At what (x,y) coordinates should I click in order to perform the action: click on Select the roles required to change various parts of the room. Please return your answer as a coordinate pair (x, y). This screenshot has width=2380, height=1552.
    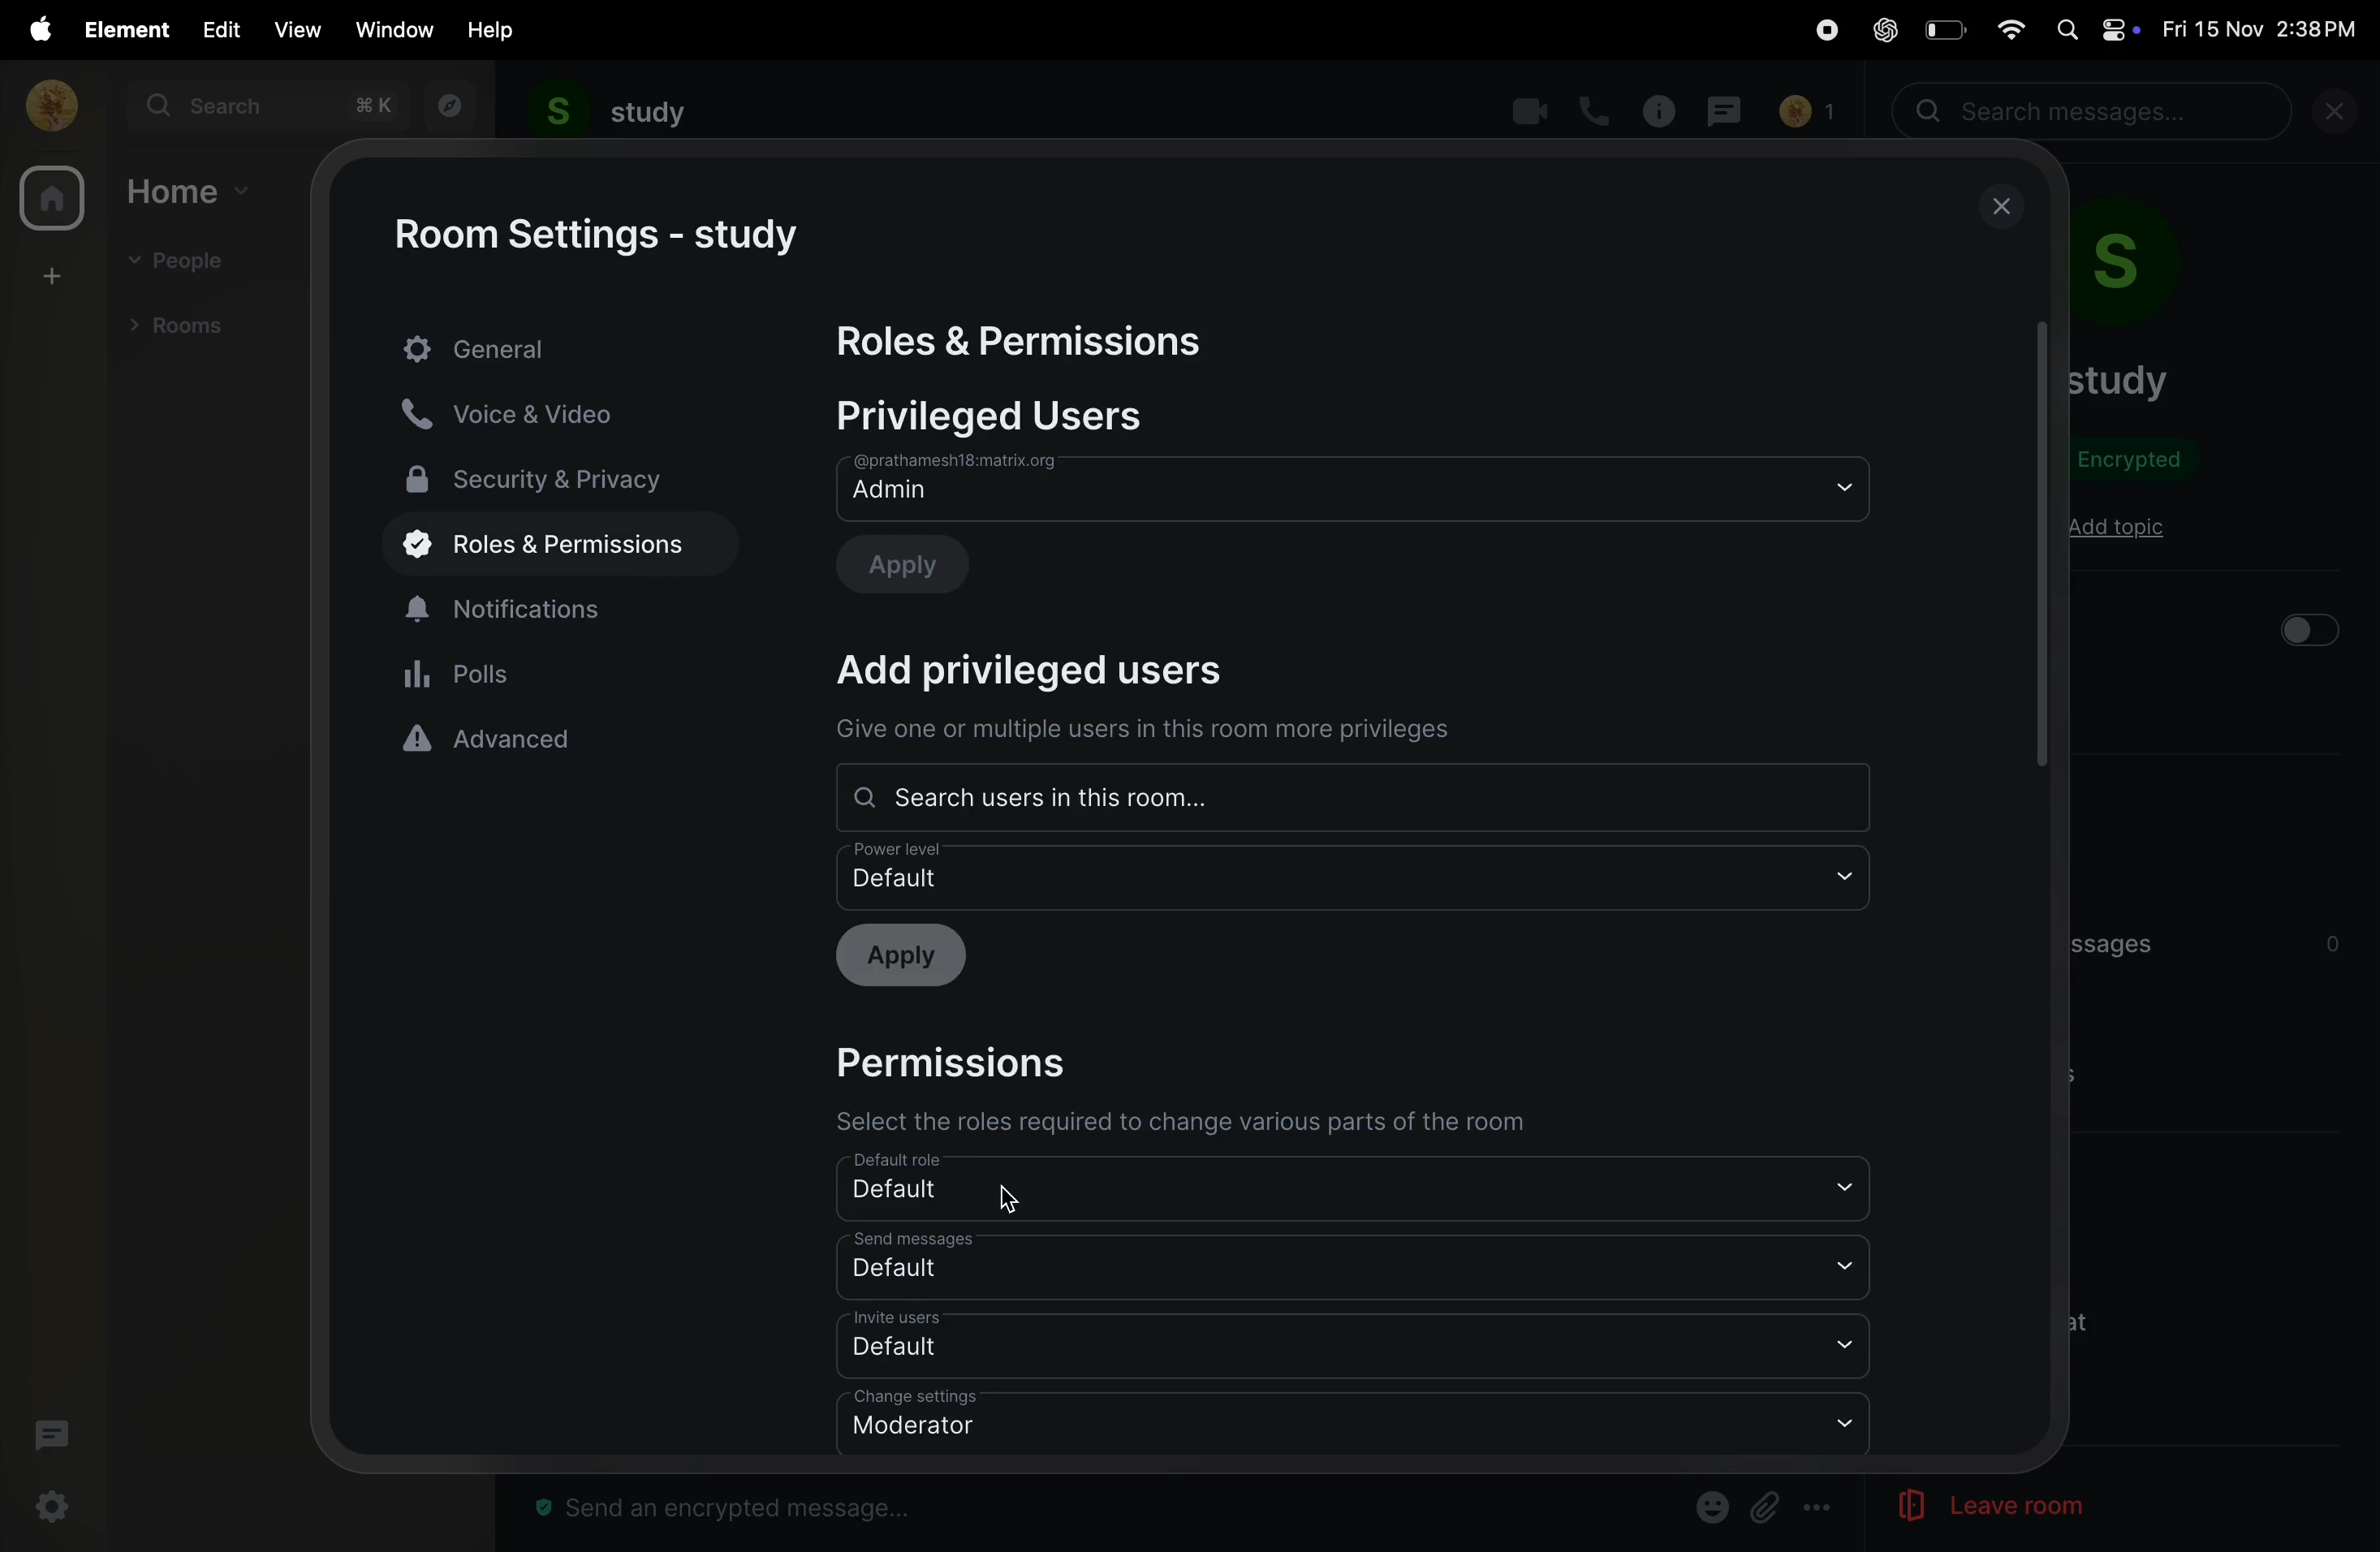
    Looking at the image, I should click on (1178, 1119).